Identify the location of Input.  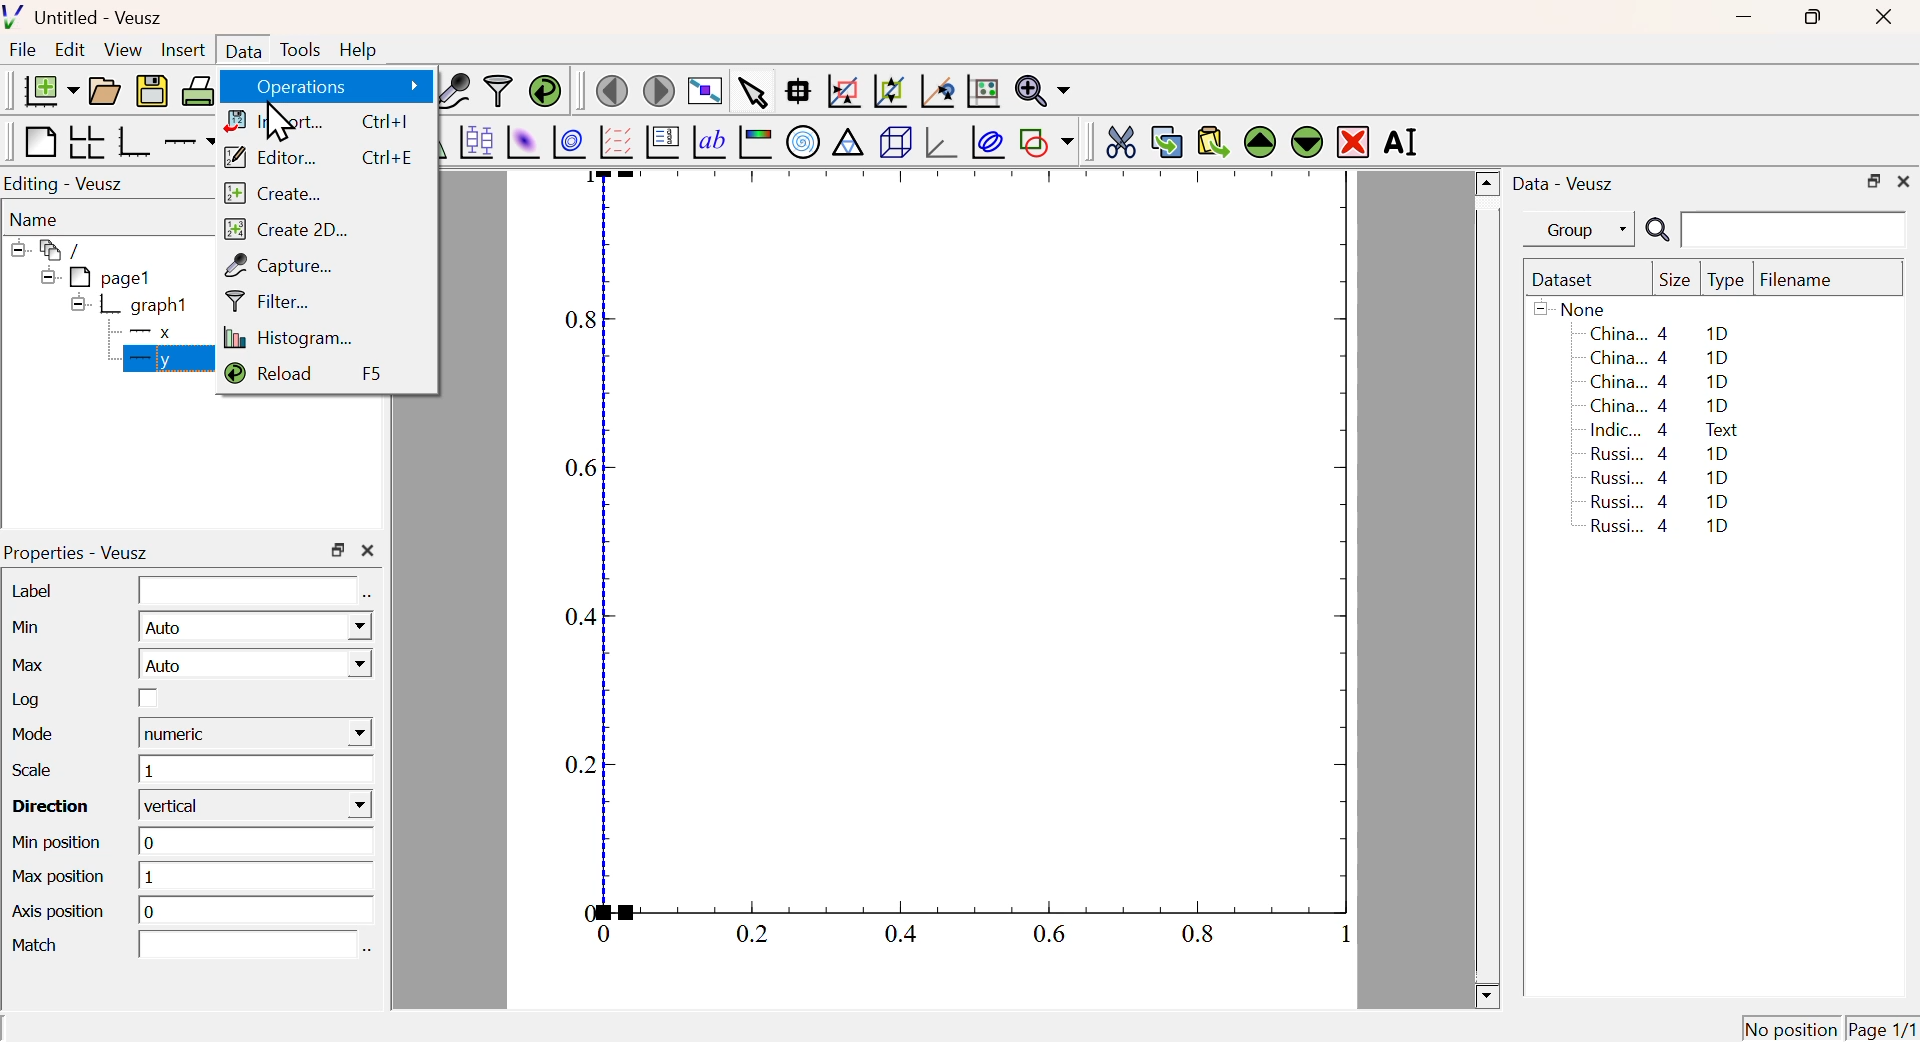
(247, 591).